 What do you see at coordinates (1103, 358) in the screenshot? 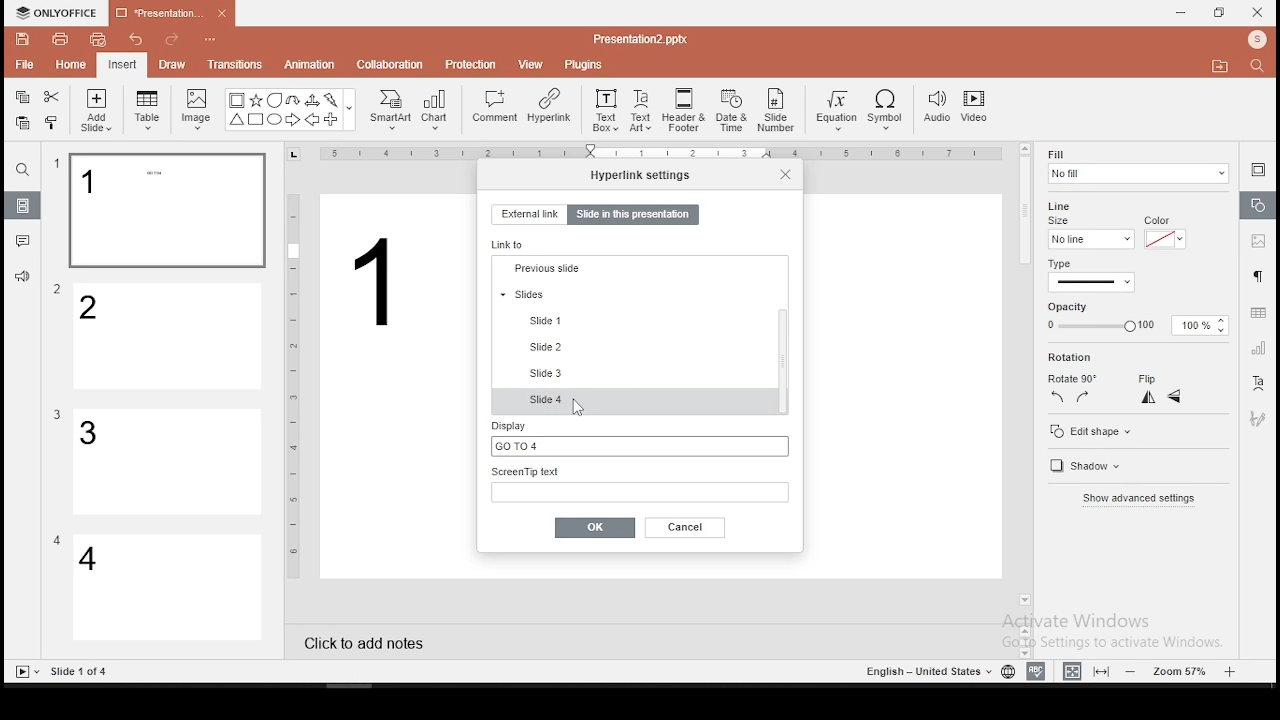
I see `rotation` at bounding box center [1103, 358].